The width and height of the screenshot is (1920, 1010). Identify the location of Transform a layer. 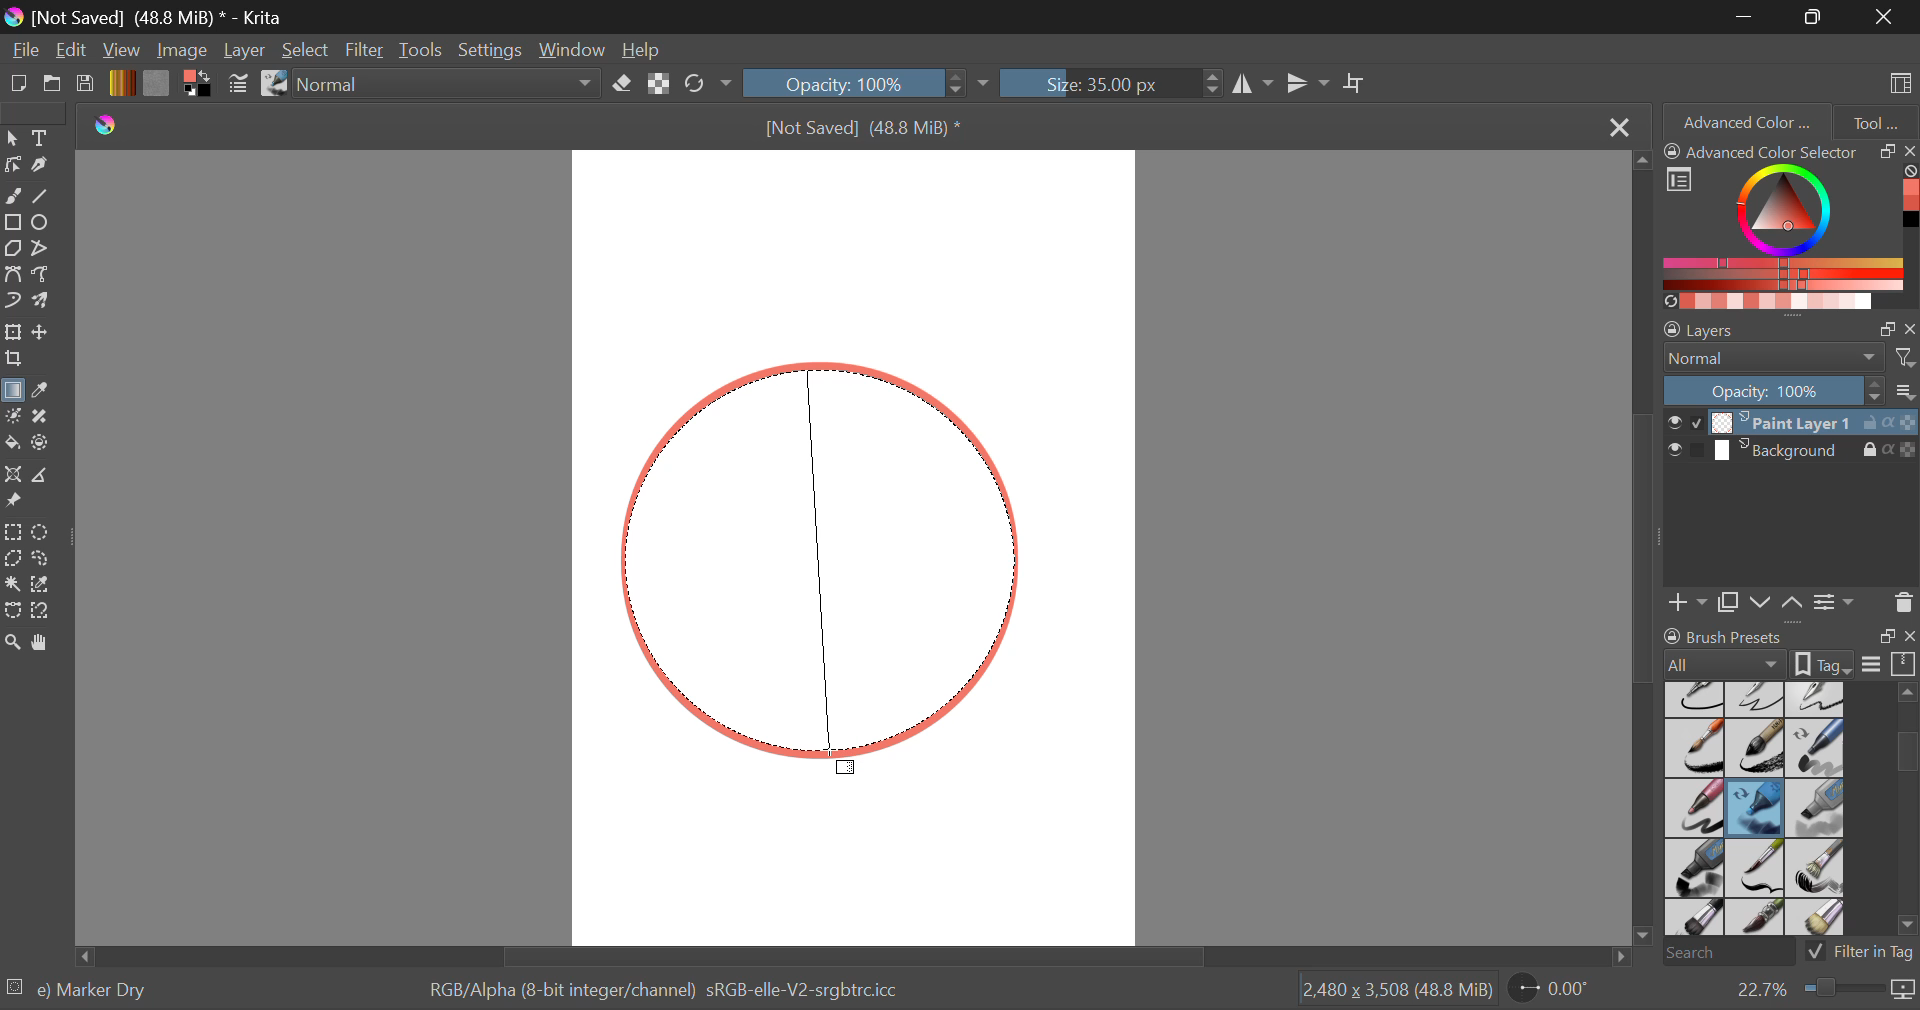
(12, 332).